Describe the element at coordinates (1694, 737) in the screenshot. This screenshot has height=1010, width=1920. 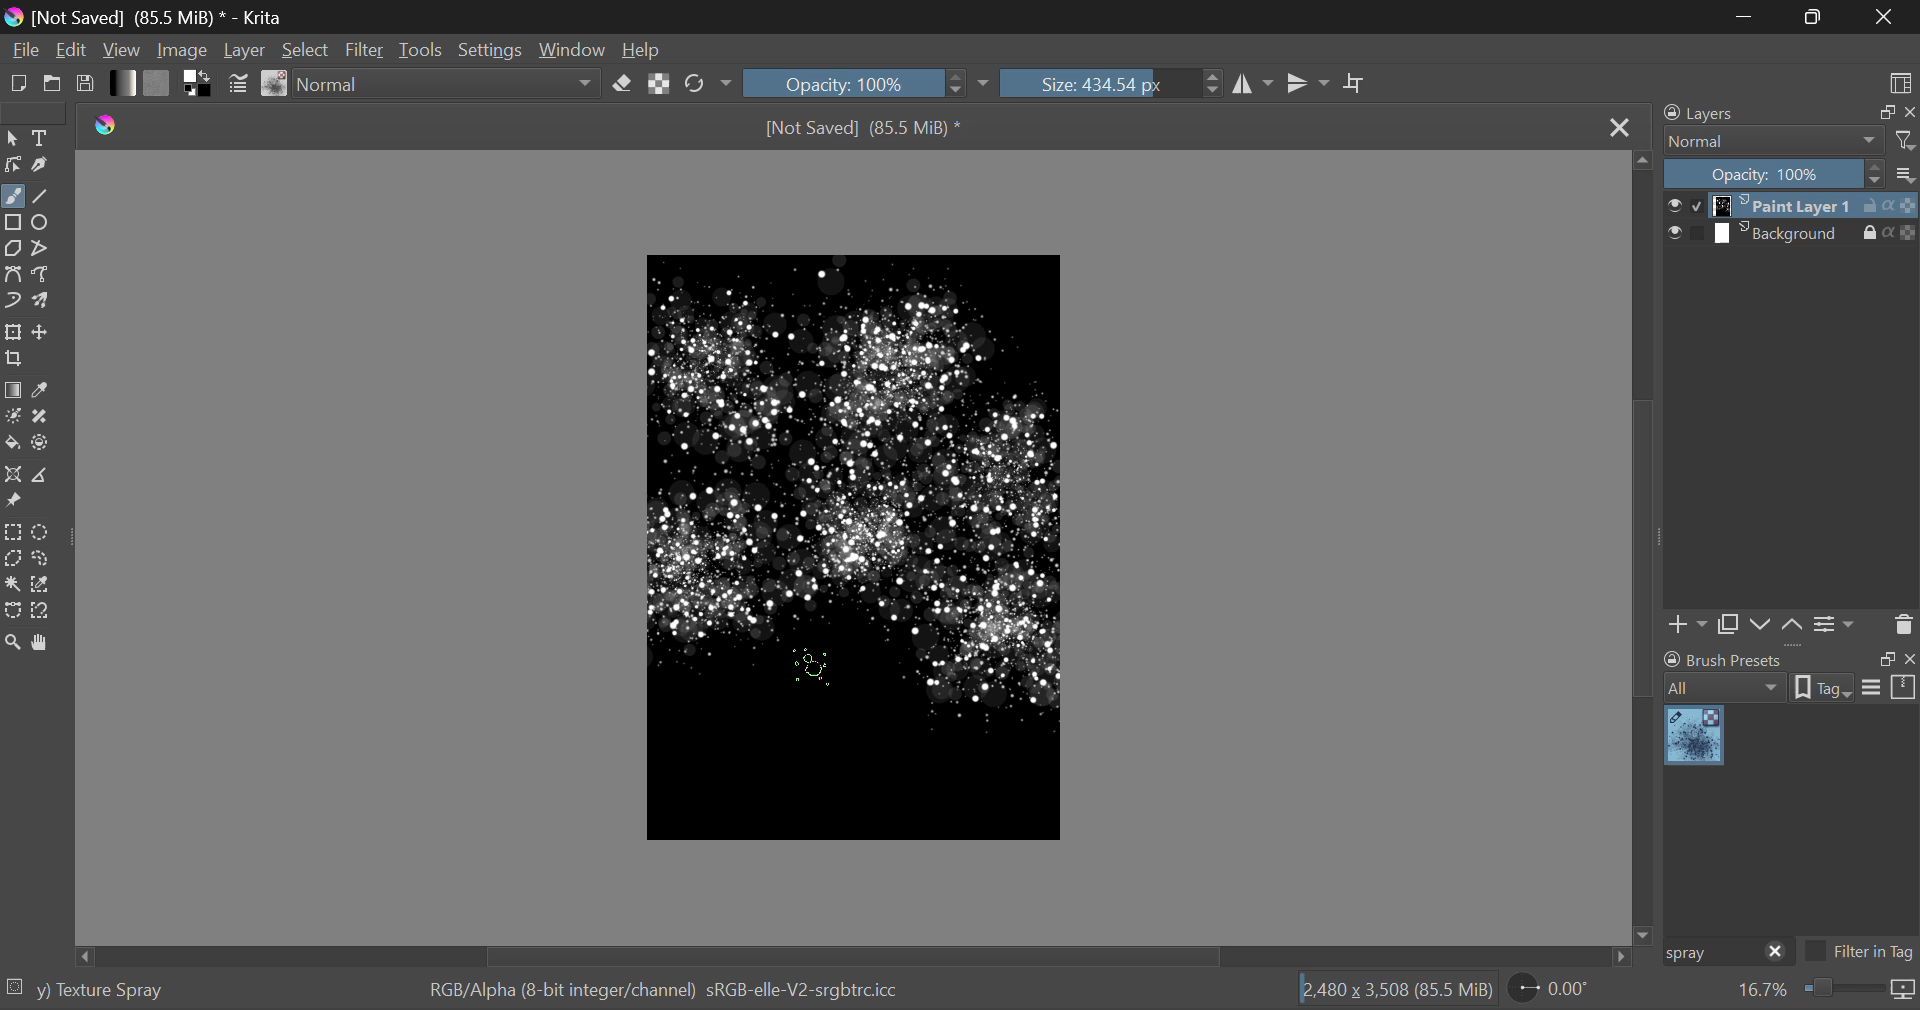
I see `Spray Brush Preset` at that location.